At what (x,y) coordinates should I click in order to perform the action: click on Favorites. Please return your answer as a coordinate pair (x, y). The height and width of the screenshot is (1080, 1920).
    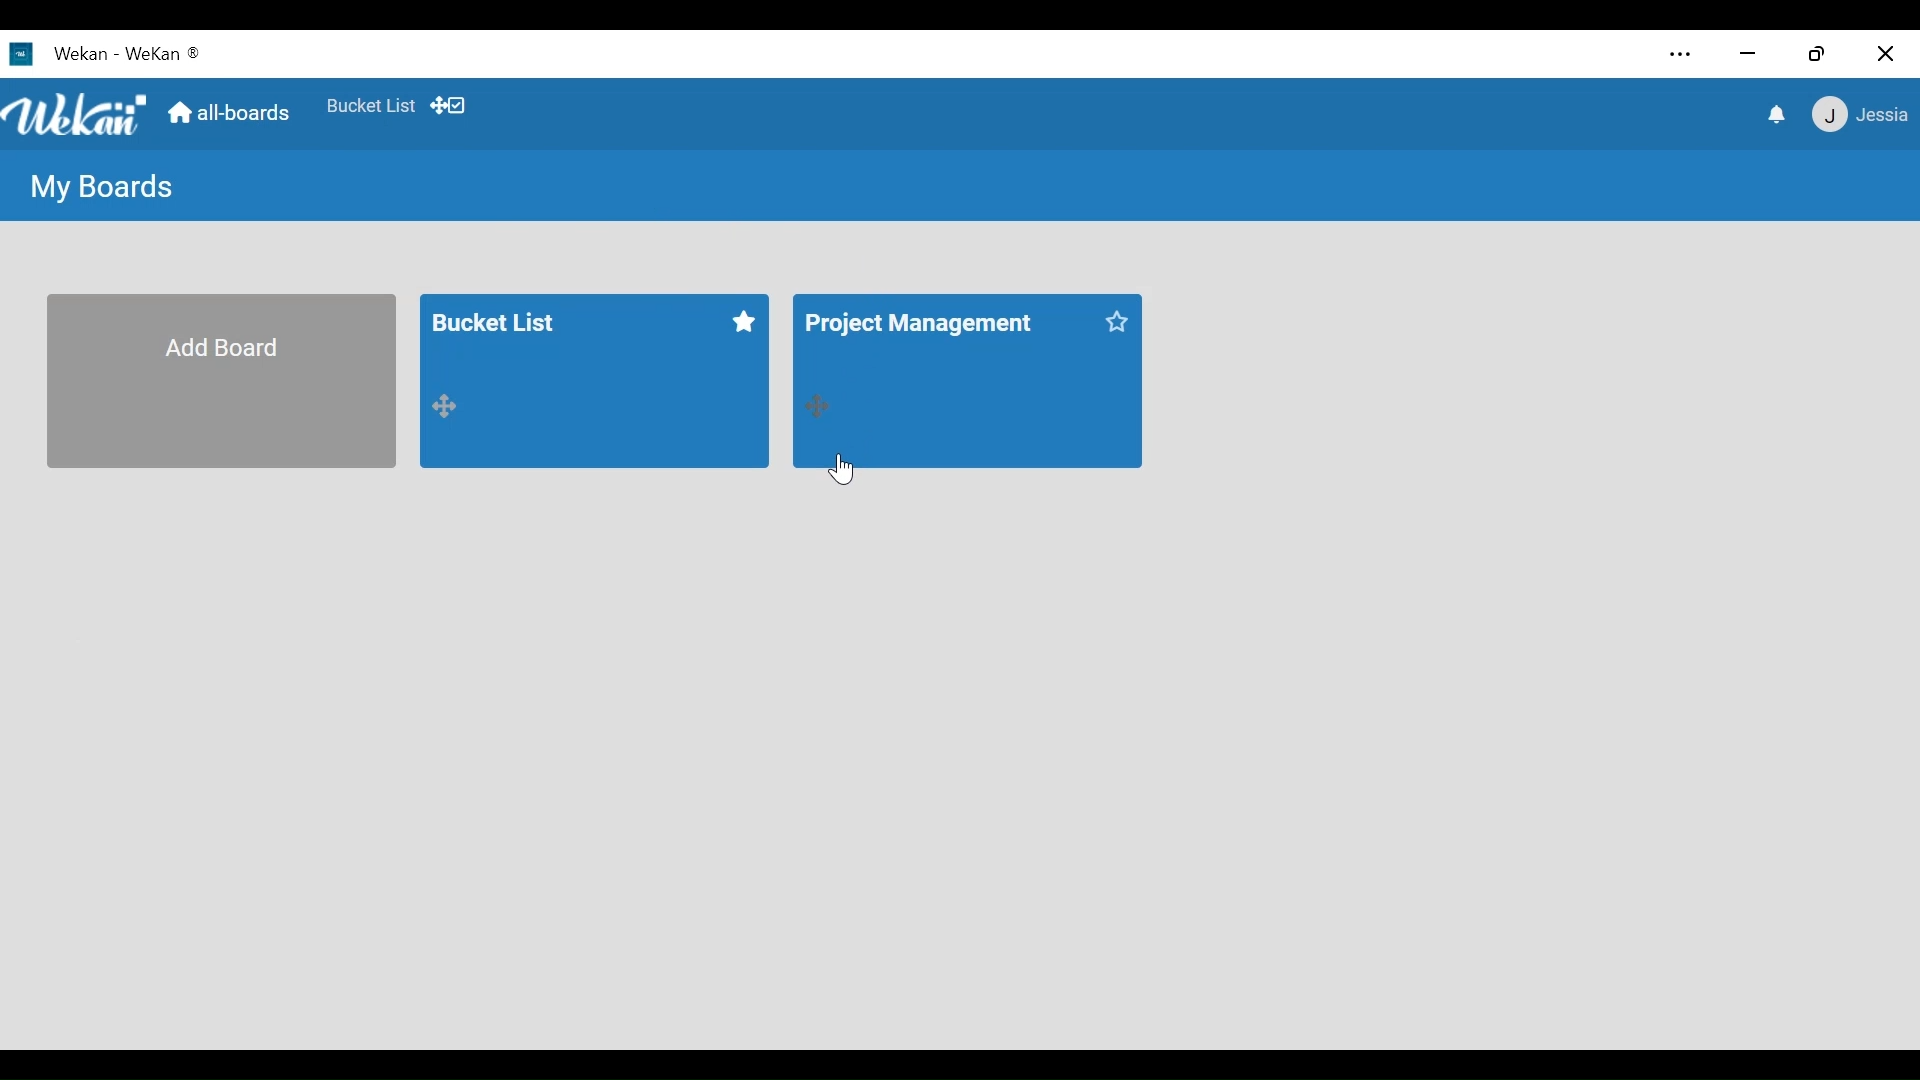
    Looking at the image, I should click on (371, 106).